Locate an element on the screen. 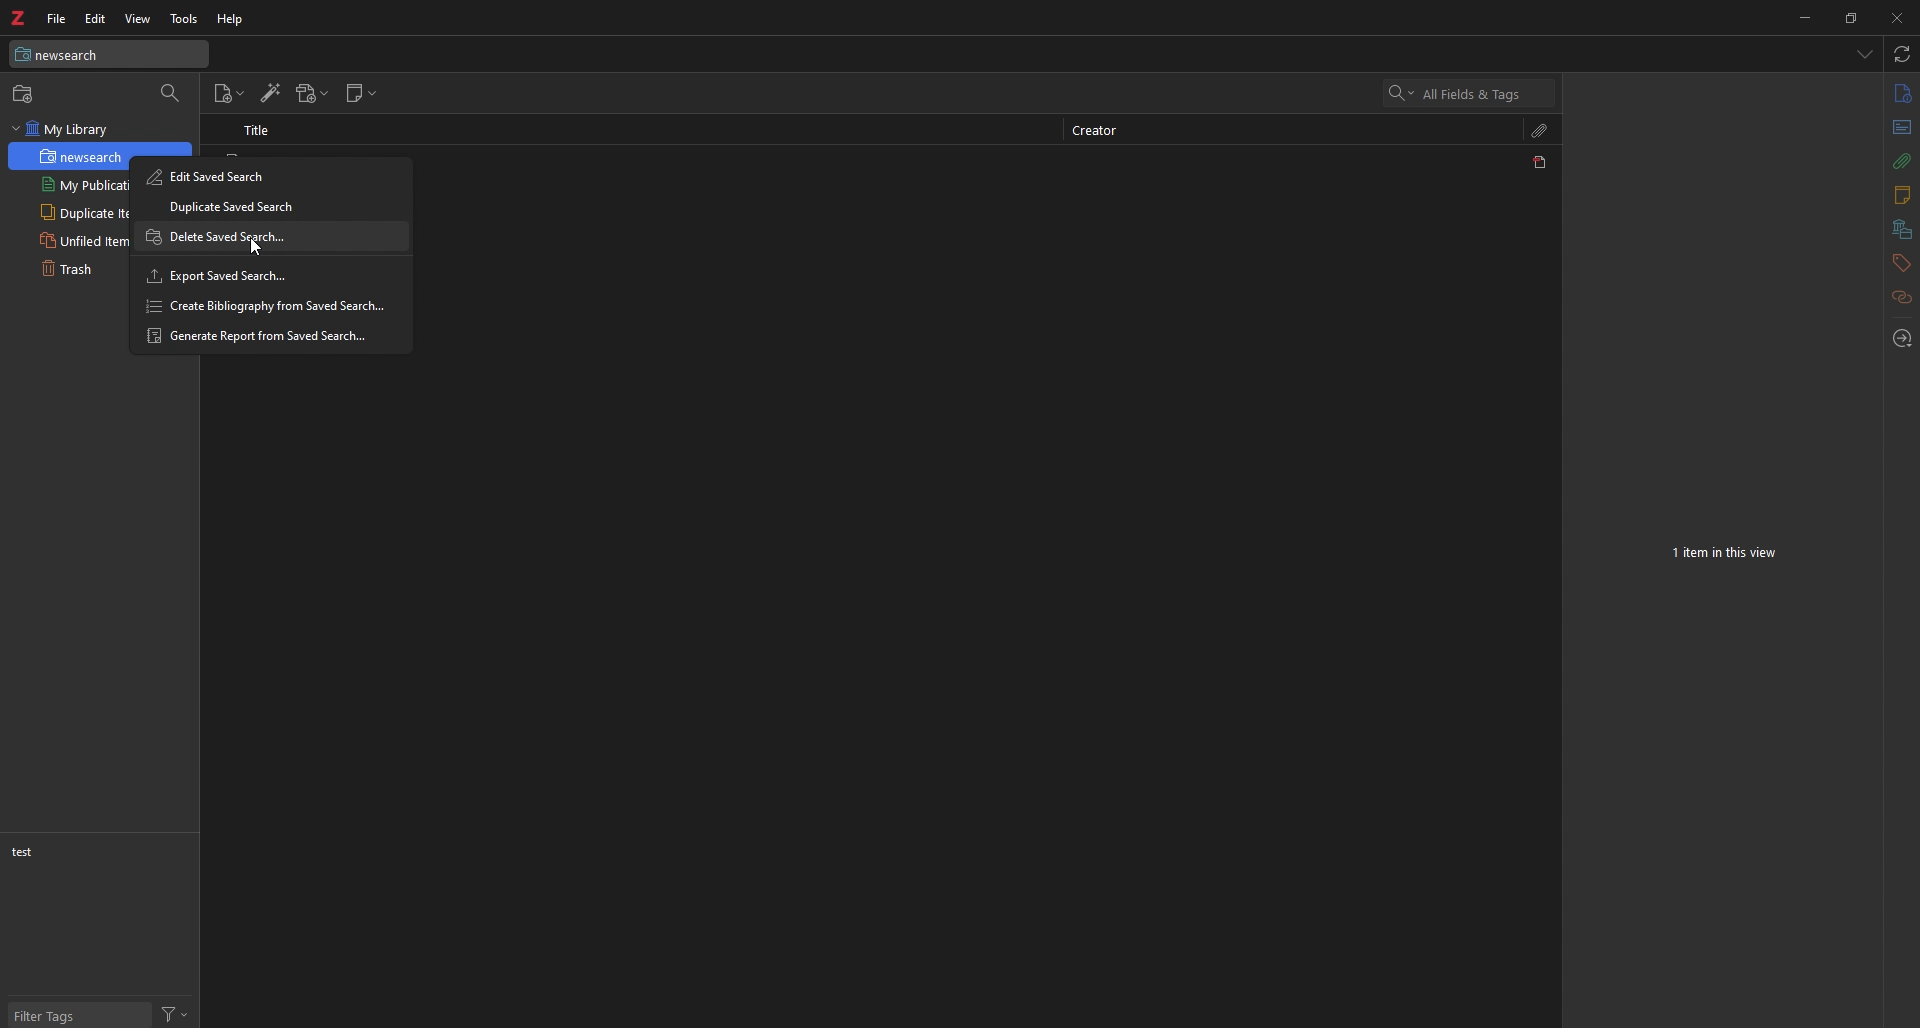  Create Bibliography from Saved Search is located at coordinates (263, 308).